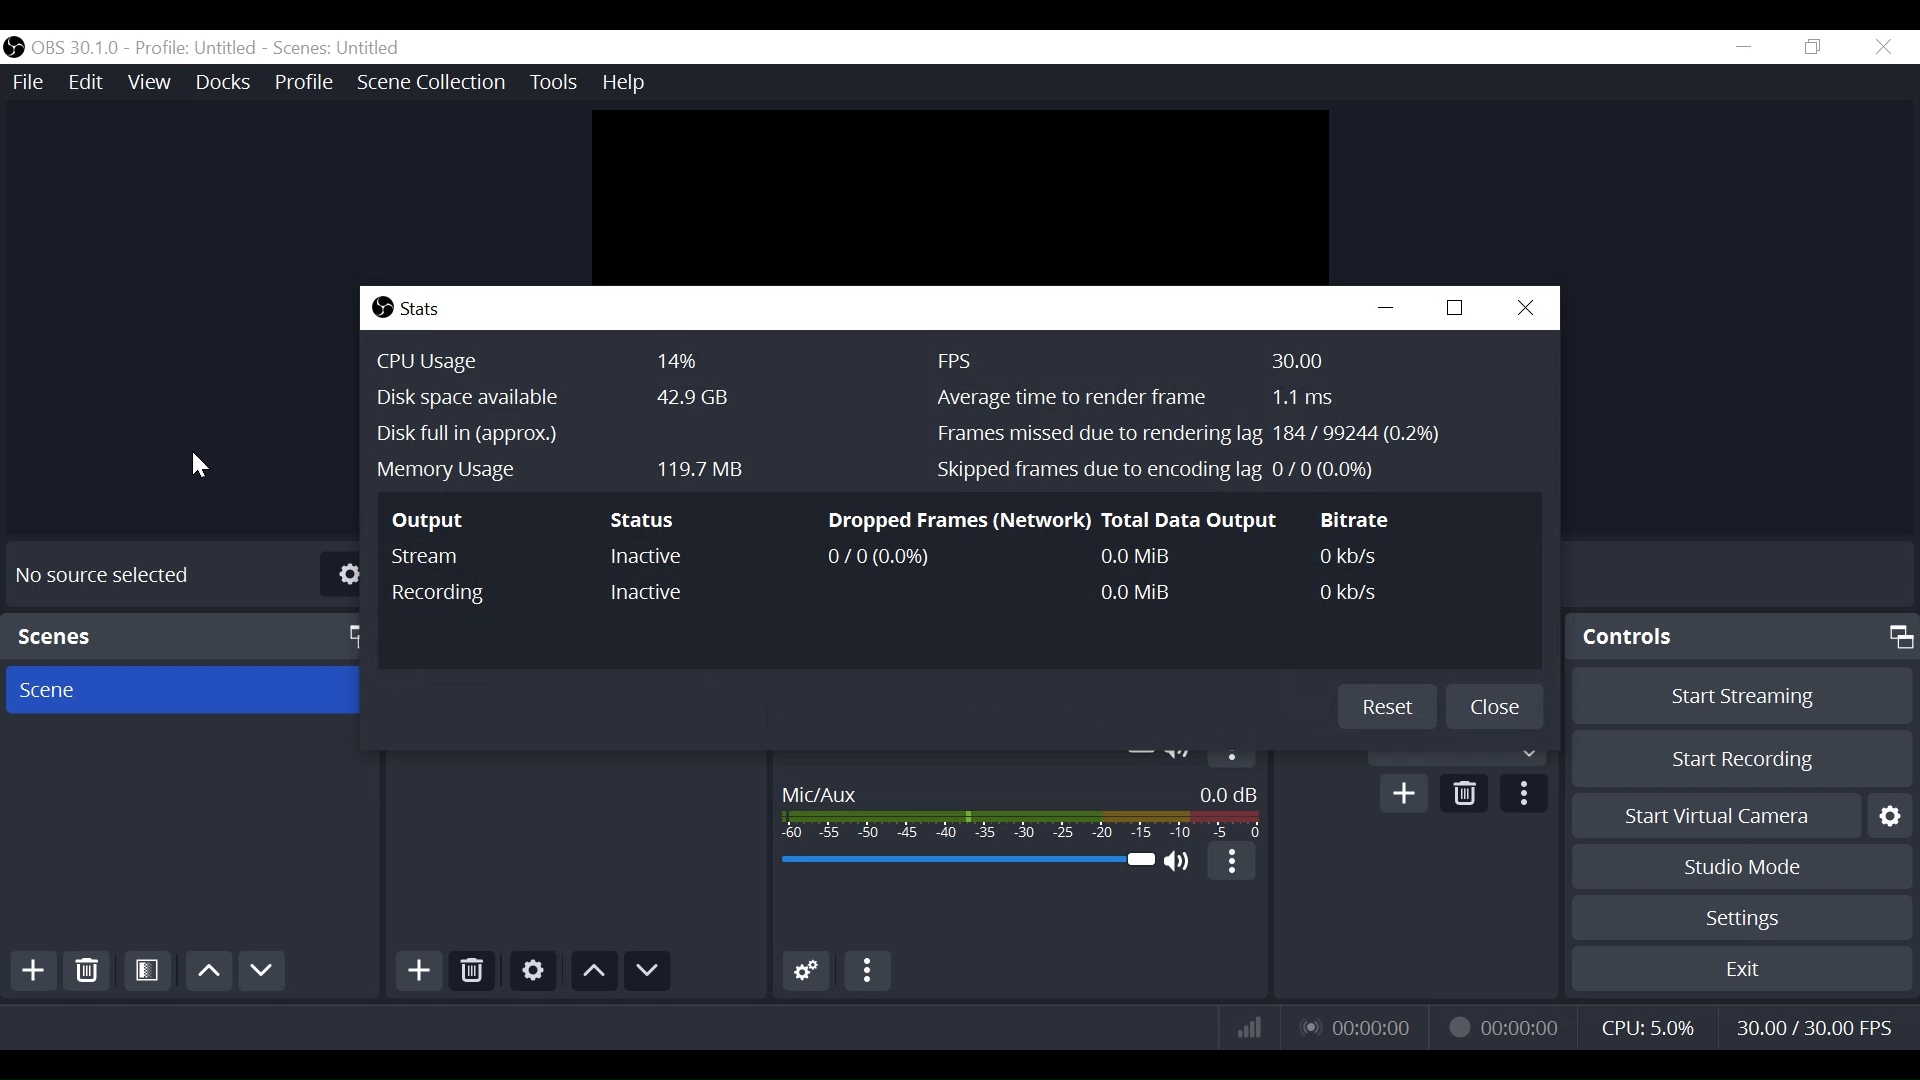  What do you see at coordinates (1249, 1026) in the screenshot?
I see `Bitrate` at bounding box center [1249, 1026].